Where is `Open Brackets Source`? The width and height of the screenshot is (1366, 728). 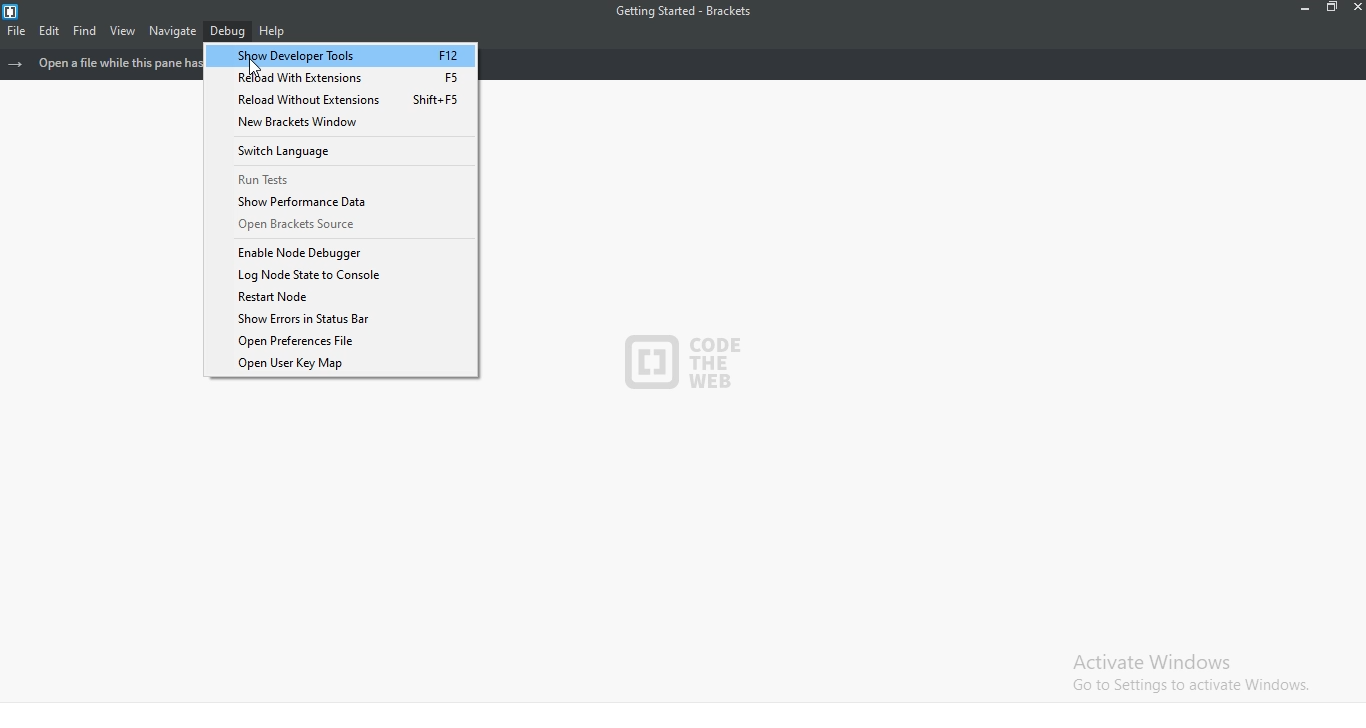
Open Brackets Source is located at coordinates (340, 225).